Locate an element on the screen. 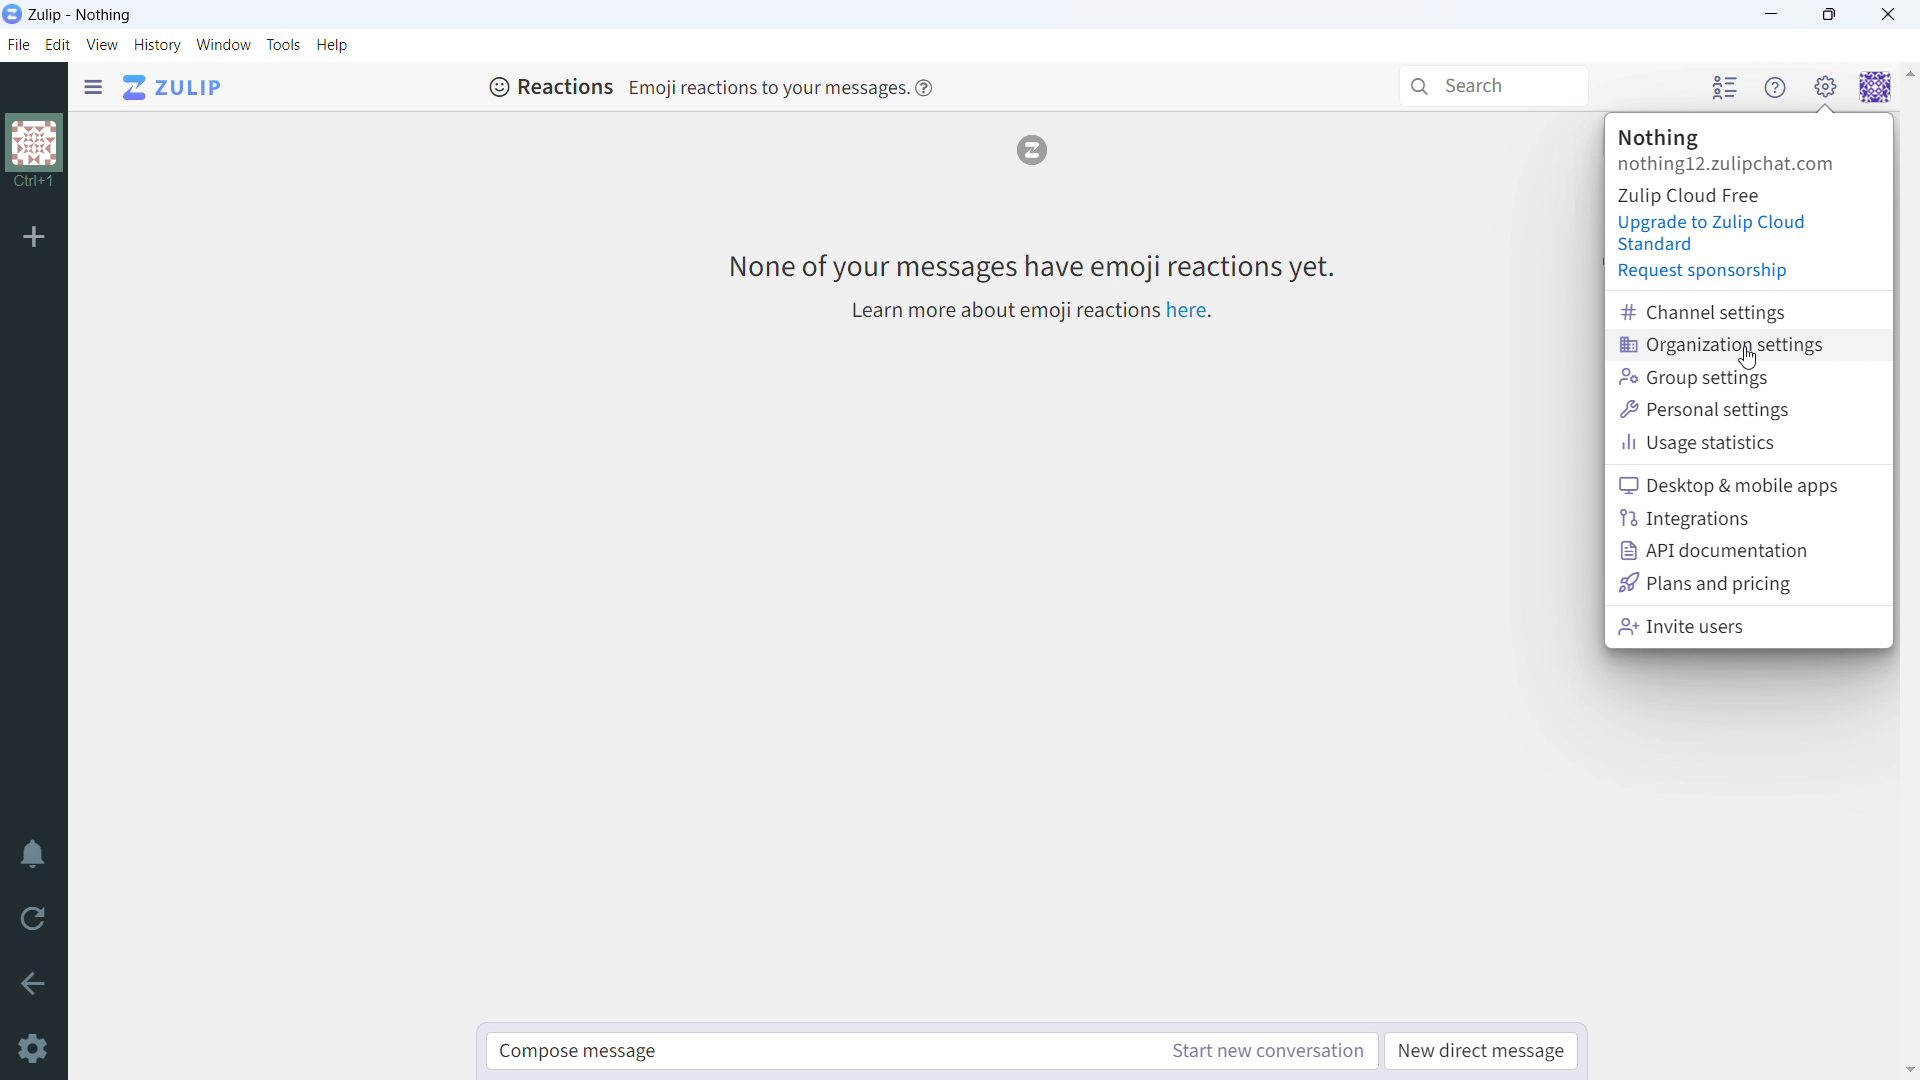  search is located at coordinates (1492, 86).